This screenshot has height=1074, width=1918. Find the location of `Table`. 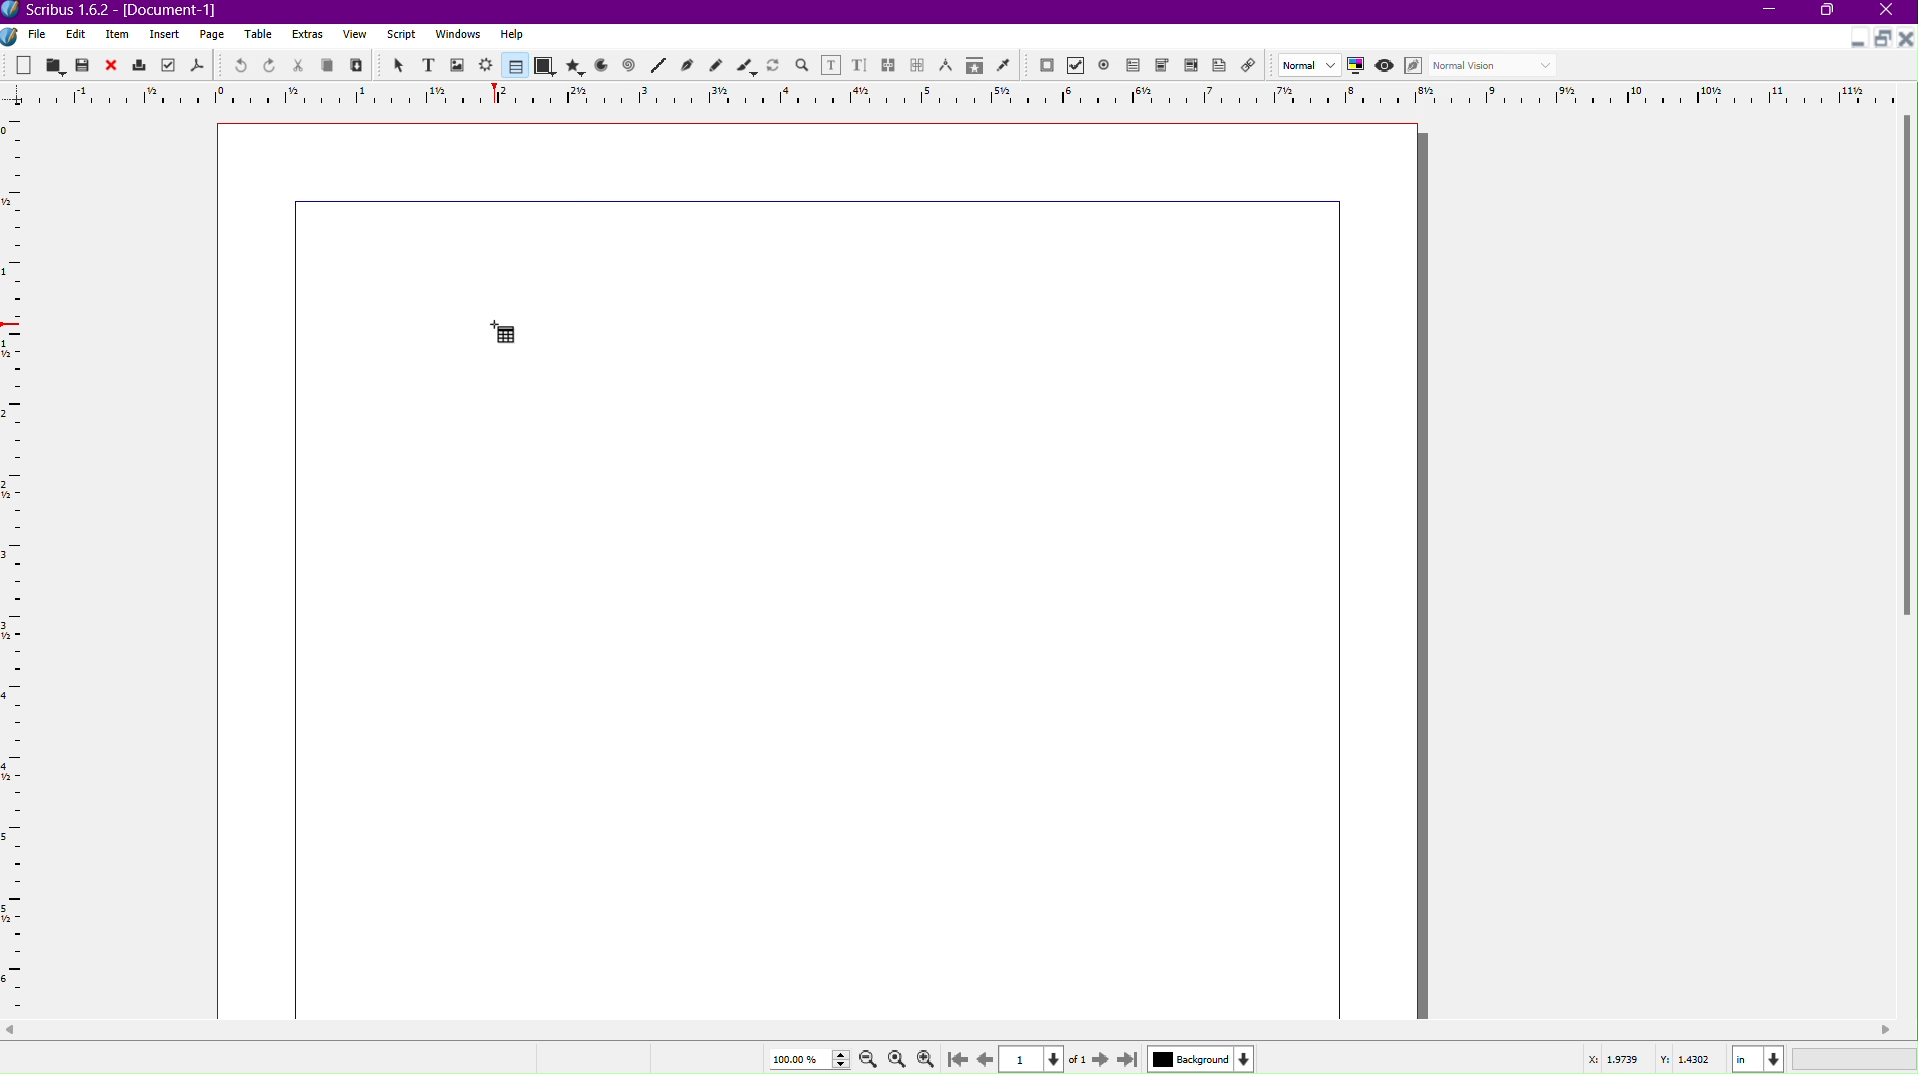

Table is located at coordinates (261, 36).